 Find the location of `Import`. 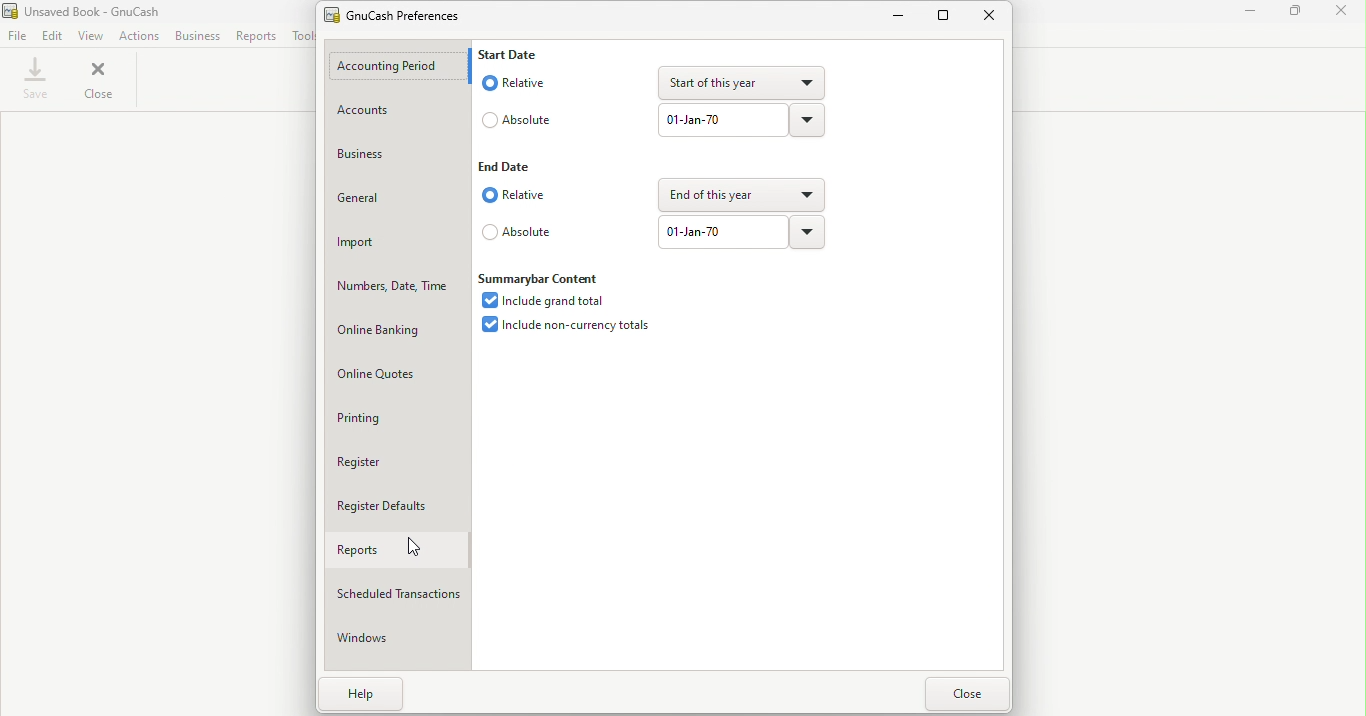

Import is located at coordinates (396, 241).